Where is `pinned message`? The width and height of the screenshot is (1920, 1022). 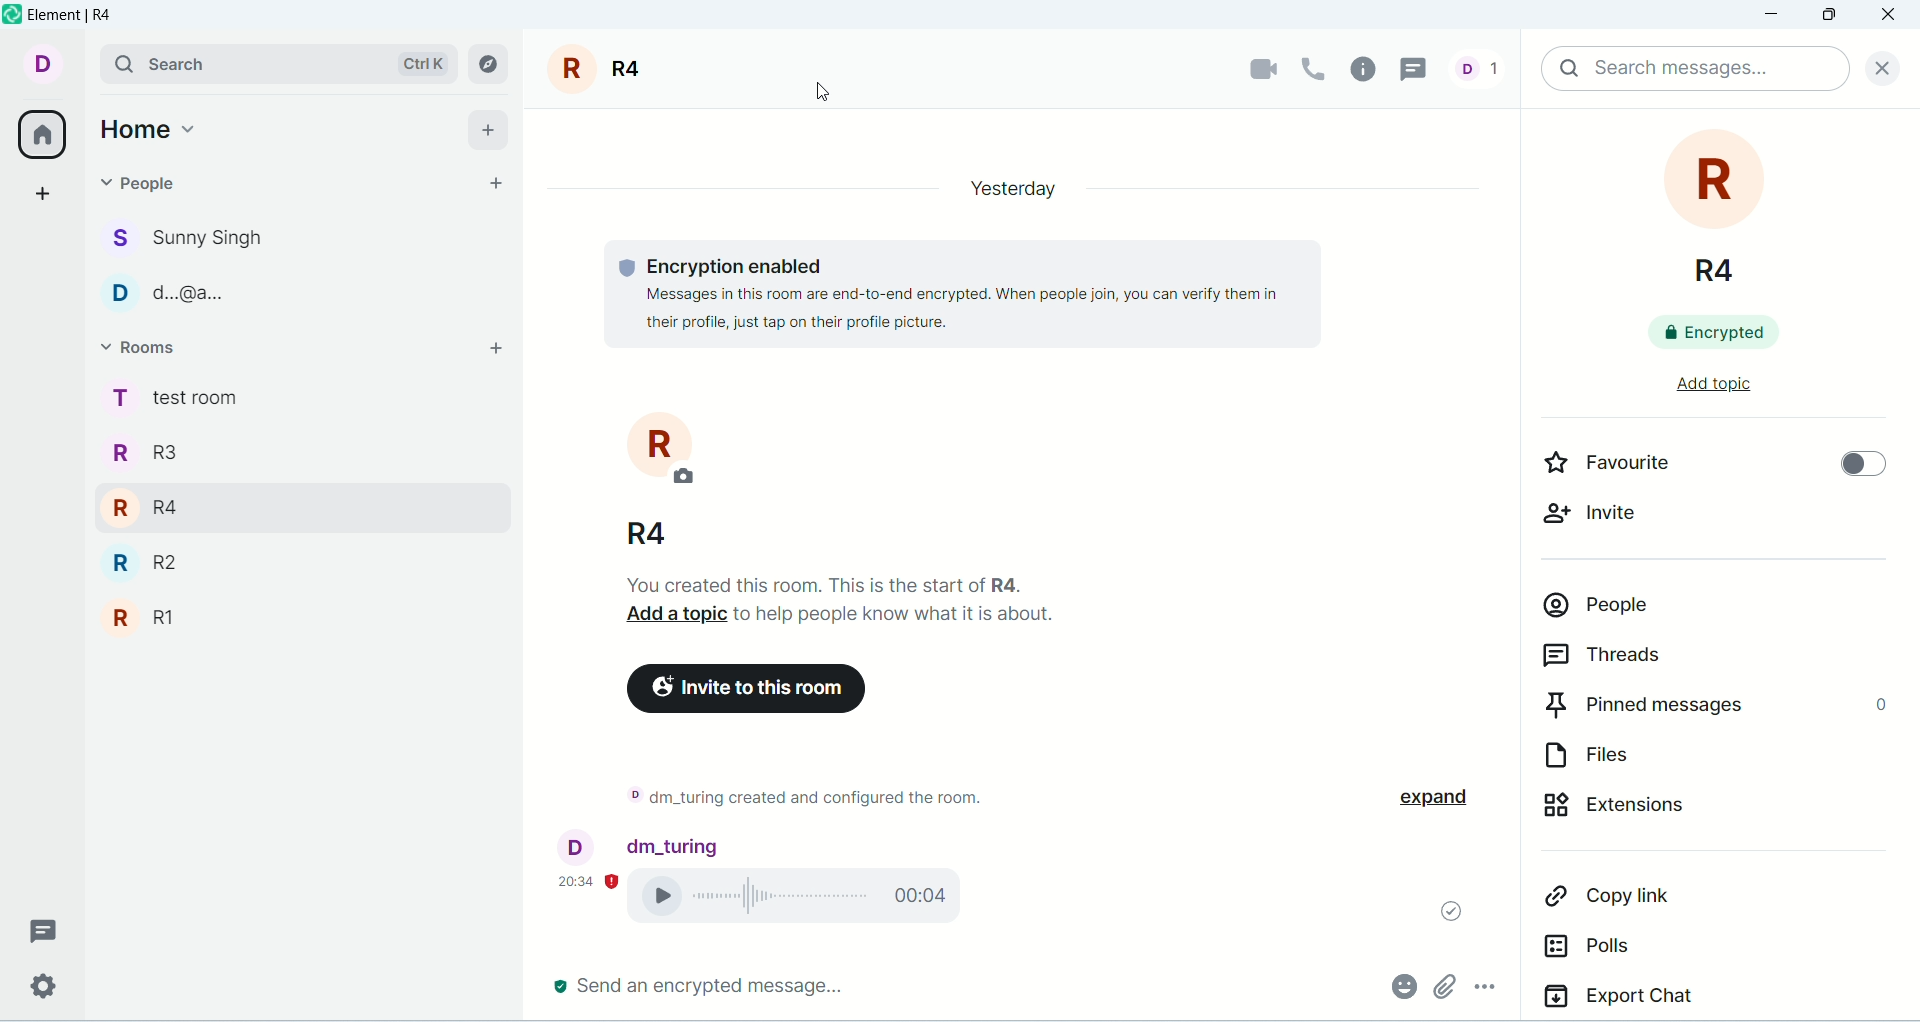
pinned message is located at coordinates (1713, 709).